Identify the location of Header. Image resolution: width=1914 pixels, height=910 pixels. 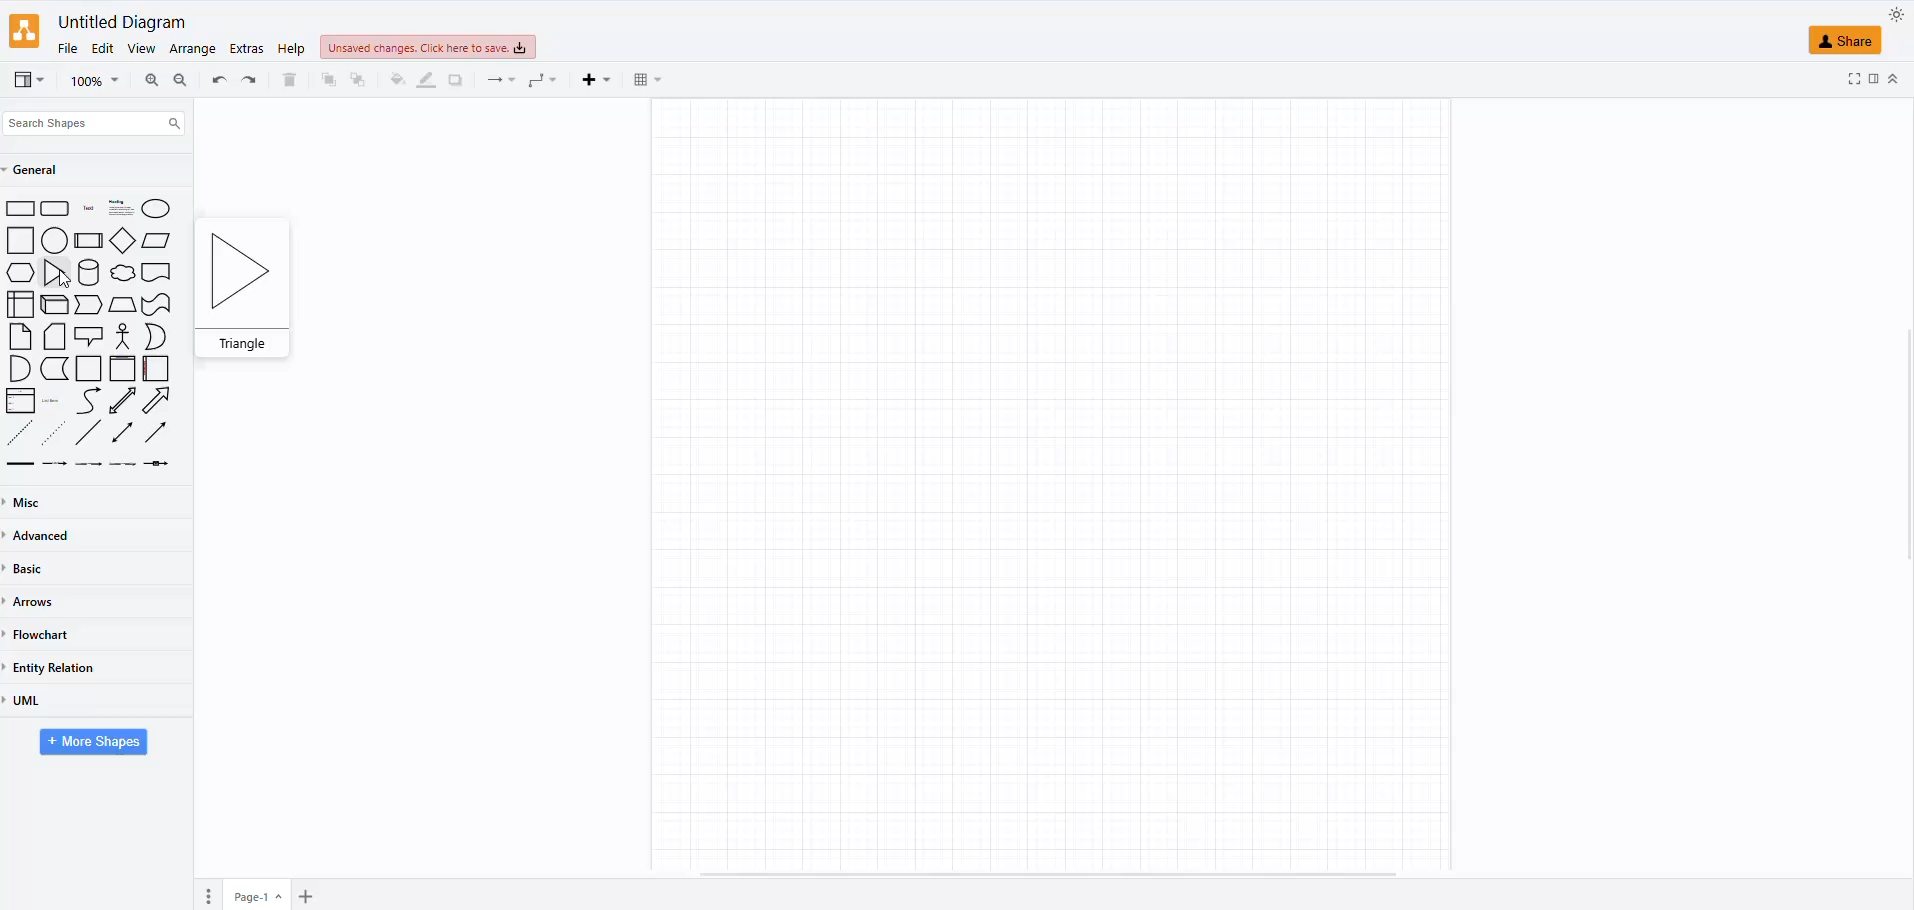
(156, 273).